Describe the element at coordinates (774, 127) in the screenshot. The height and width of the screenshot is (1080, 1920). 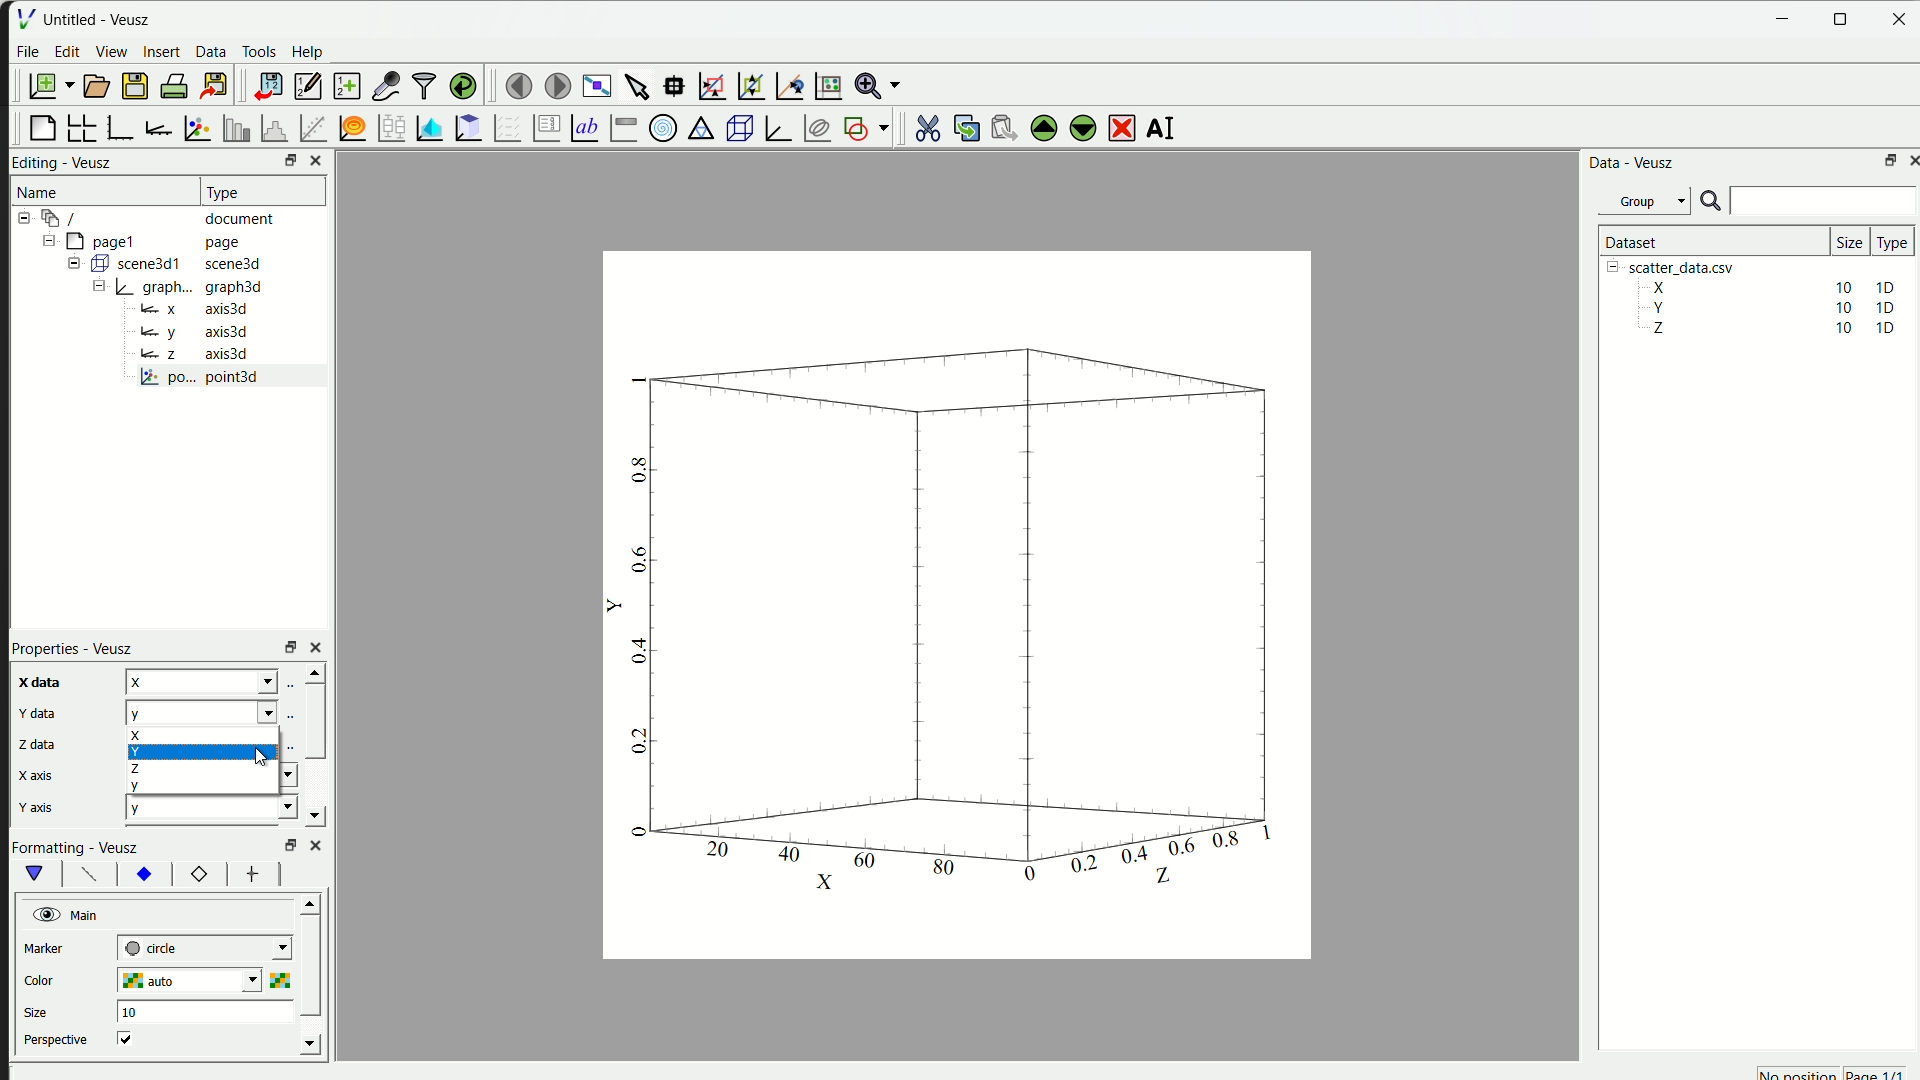
I see `3D Graph` at that location.